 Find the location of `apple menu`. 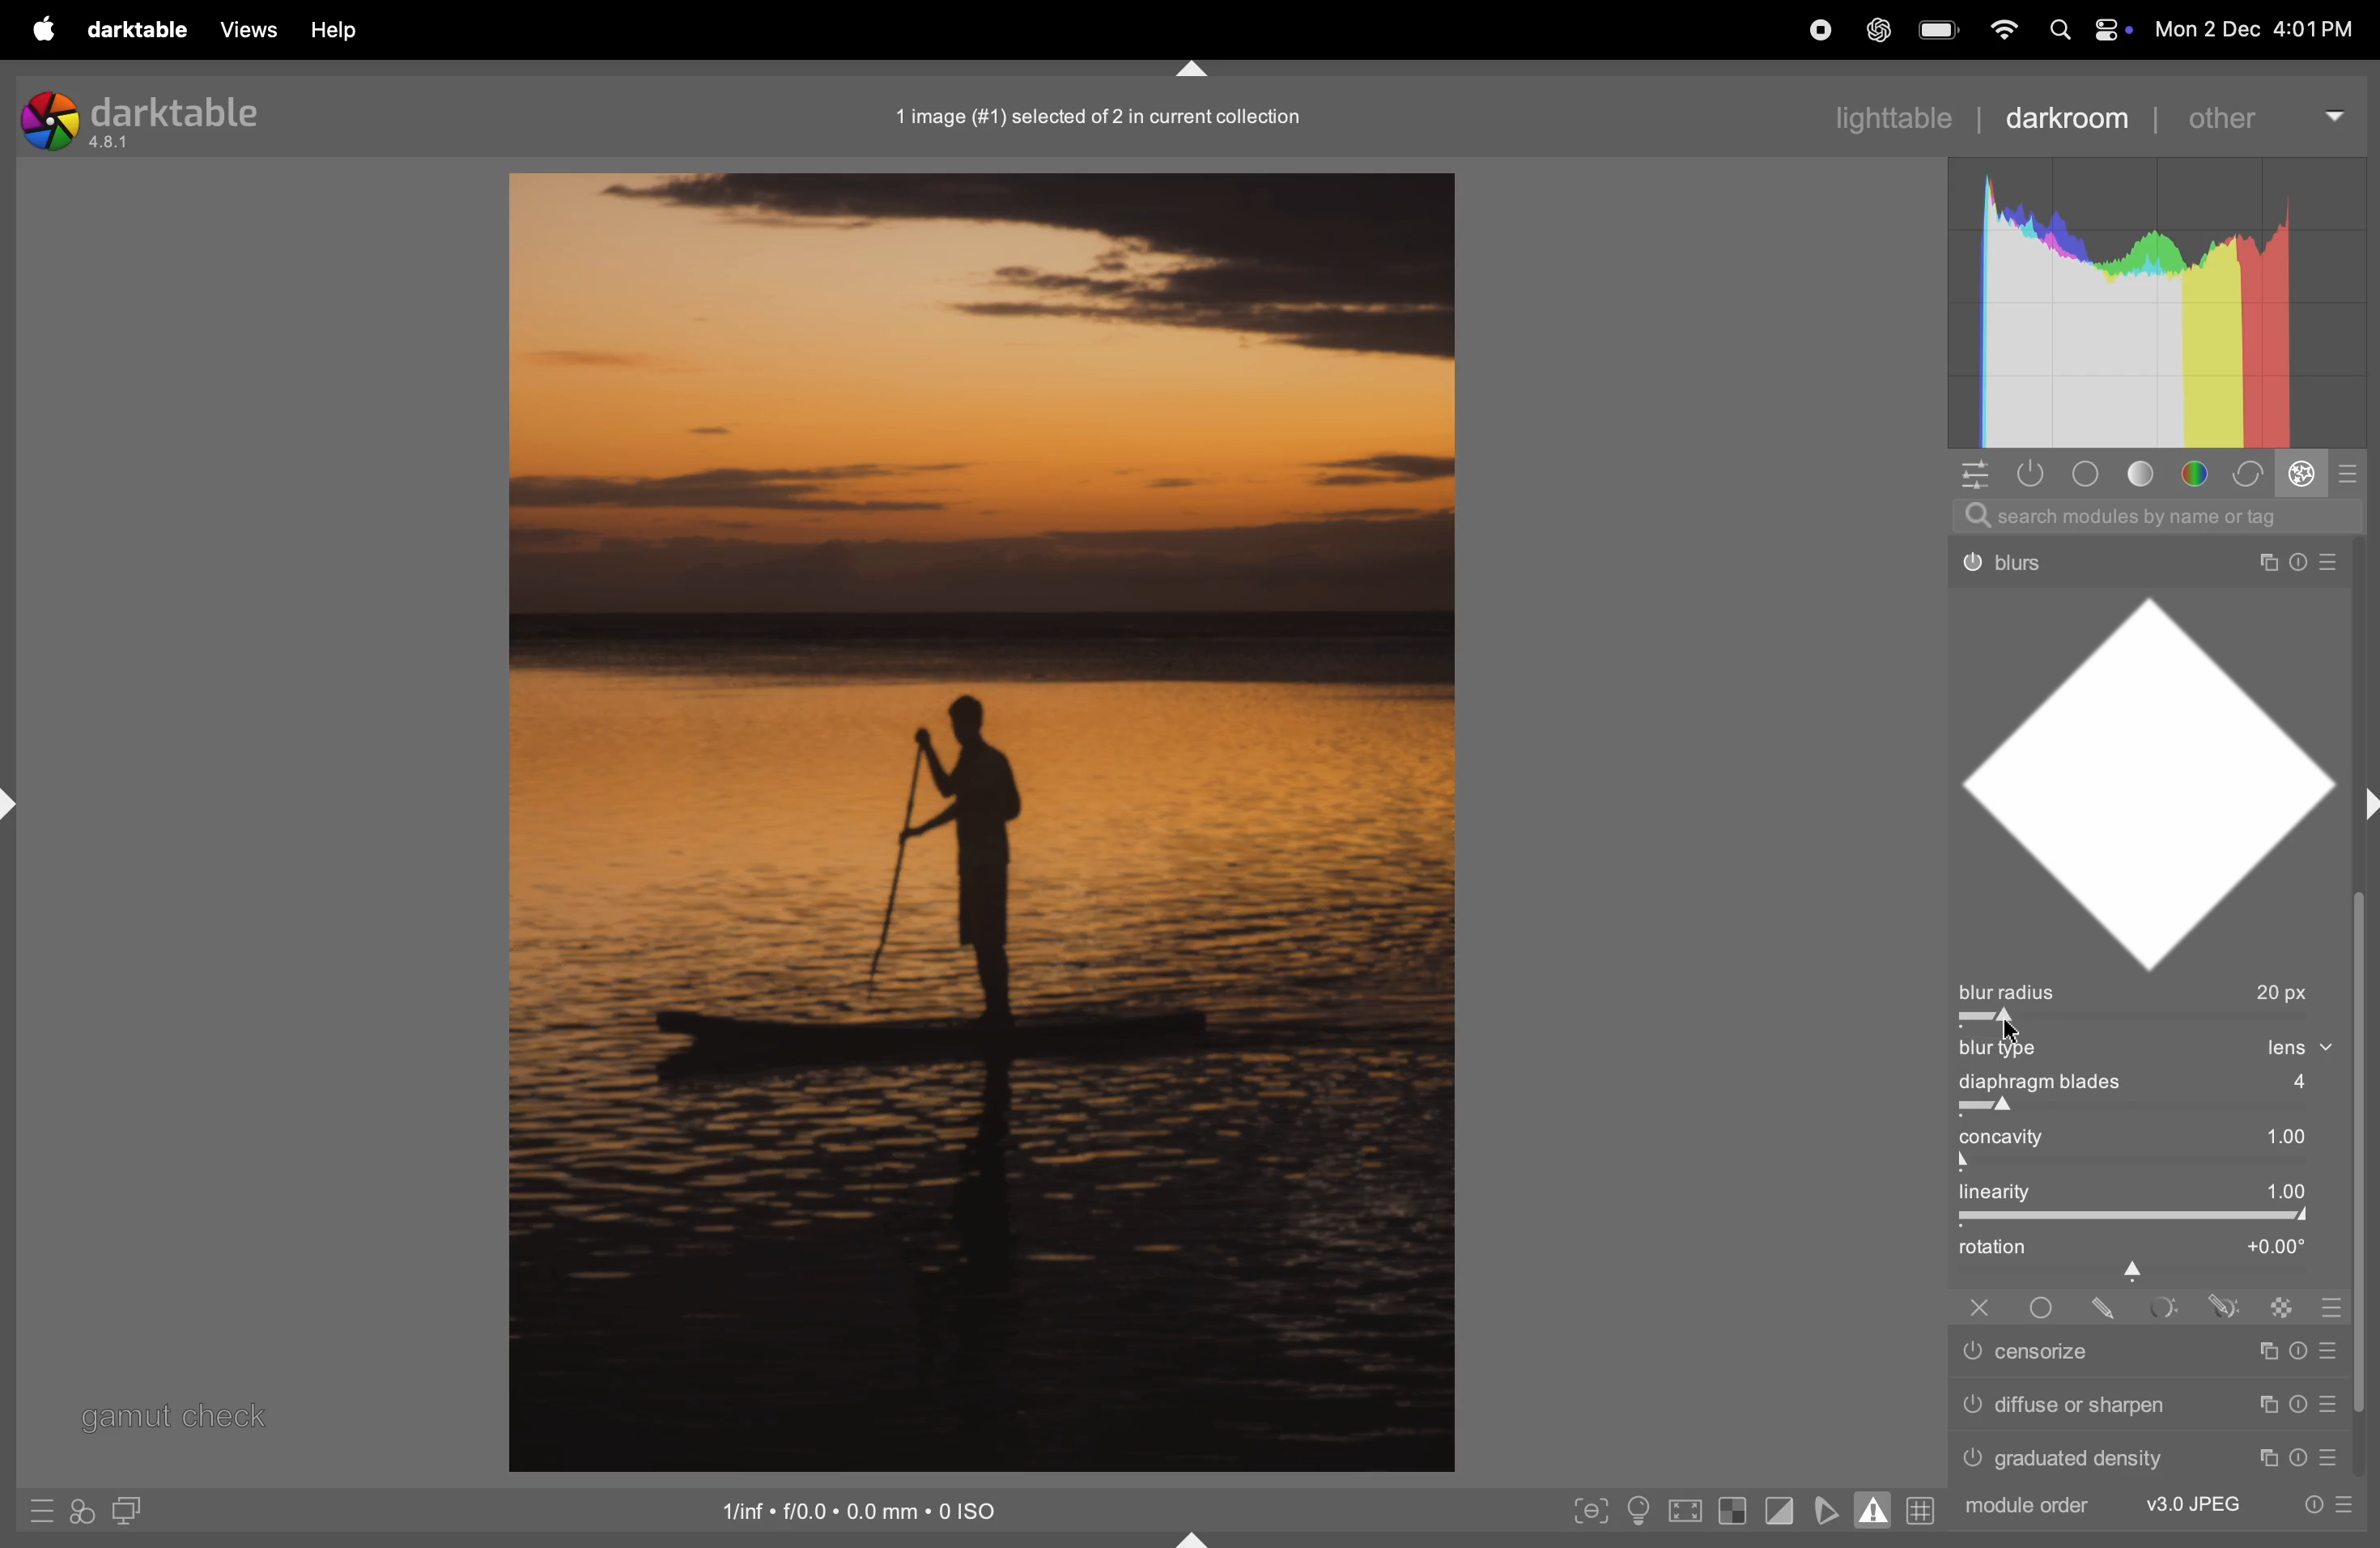

apple menu is located at coordinates (47, 29).